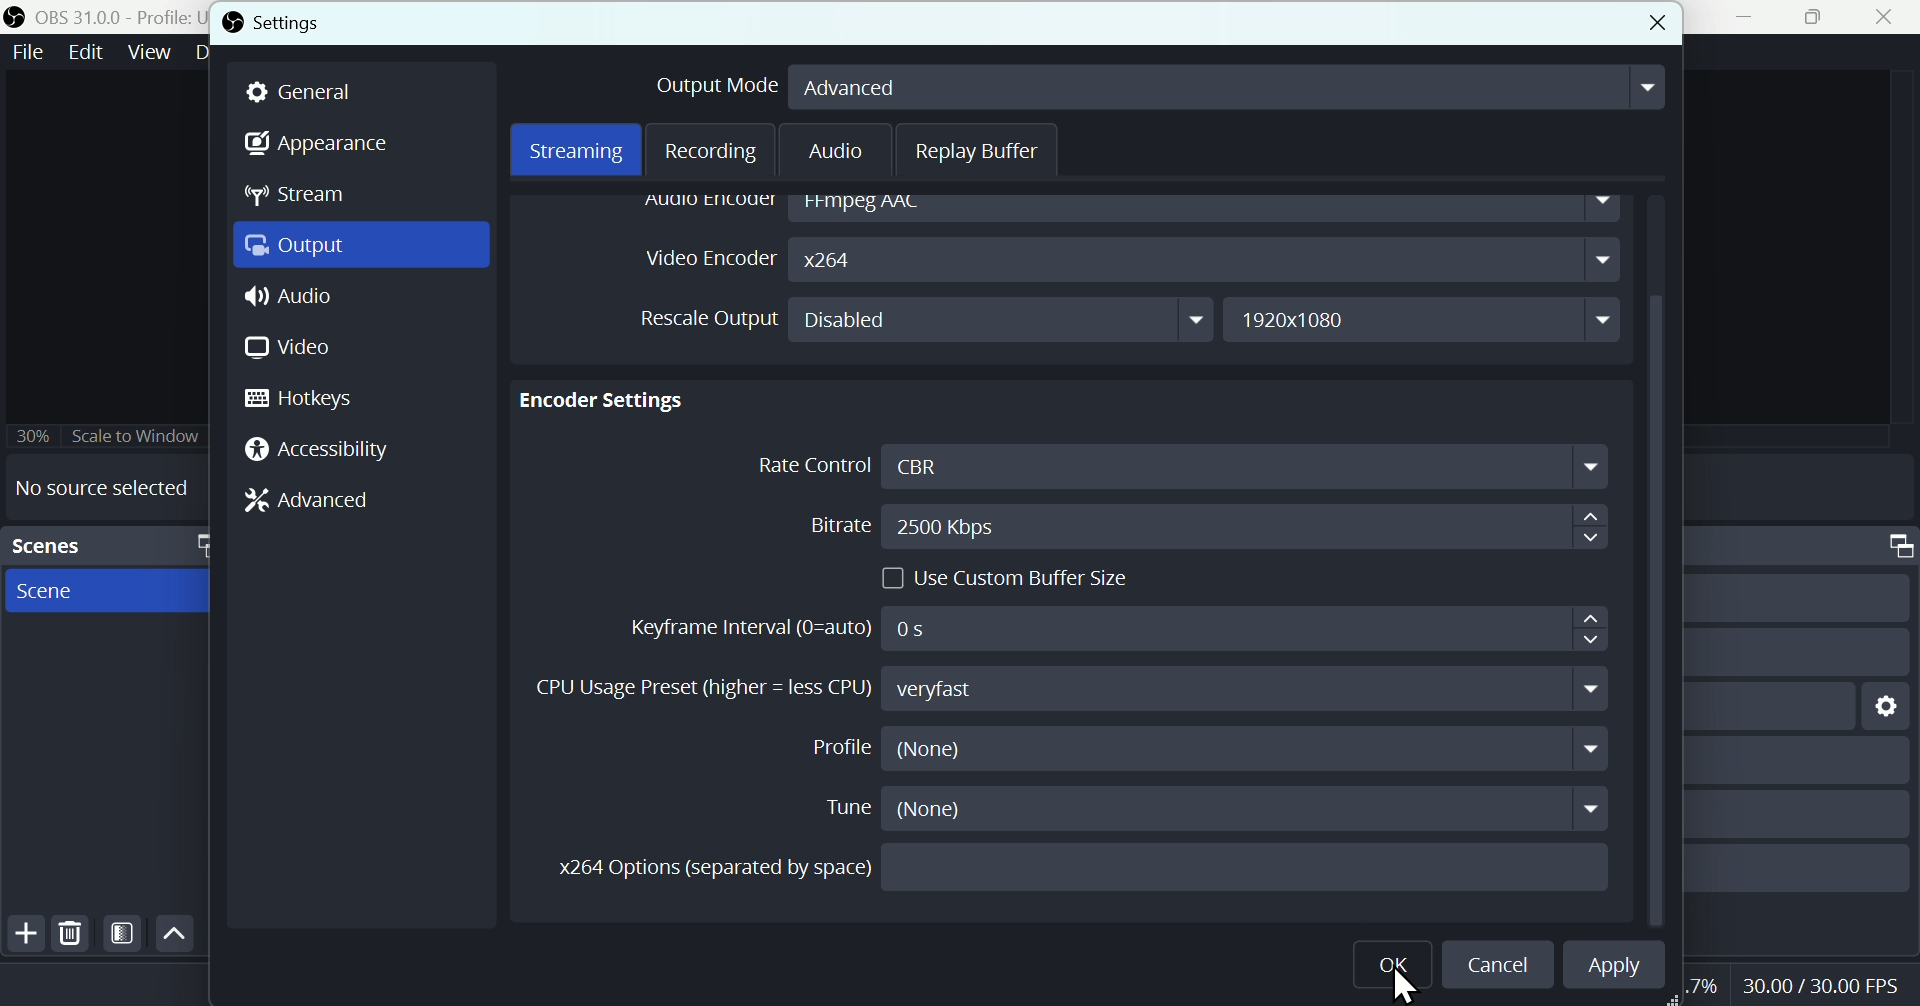 This screenshot has height=1006, width=1920. Describe the element at coordinates (1155, 90) in the screenshot. I see `Output Mode` at that location.